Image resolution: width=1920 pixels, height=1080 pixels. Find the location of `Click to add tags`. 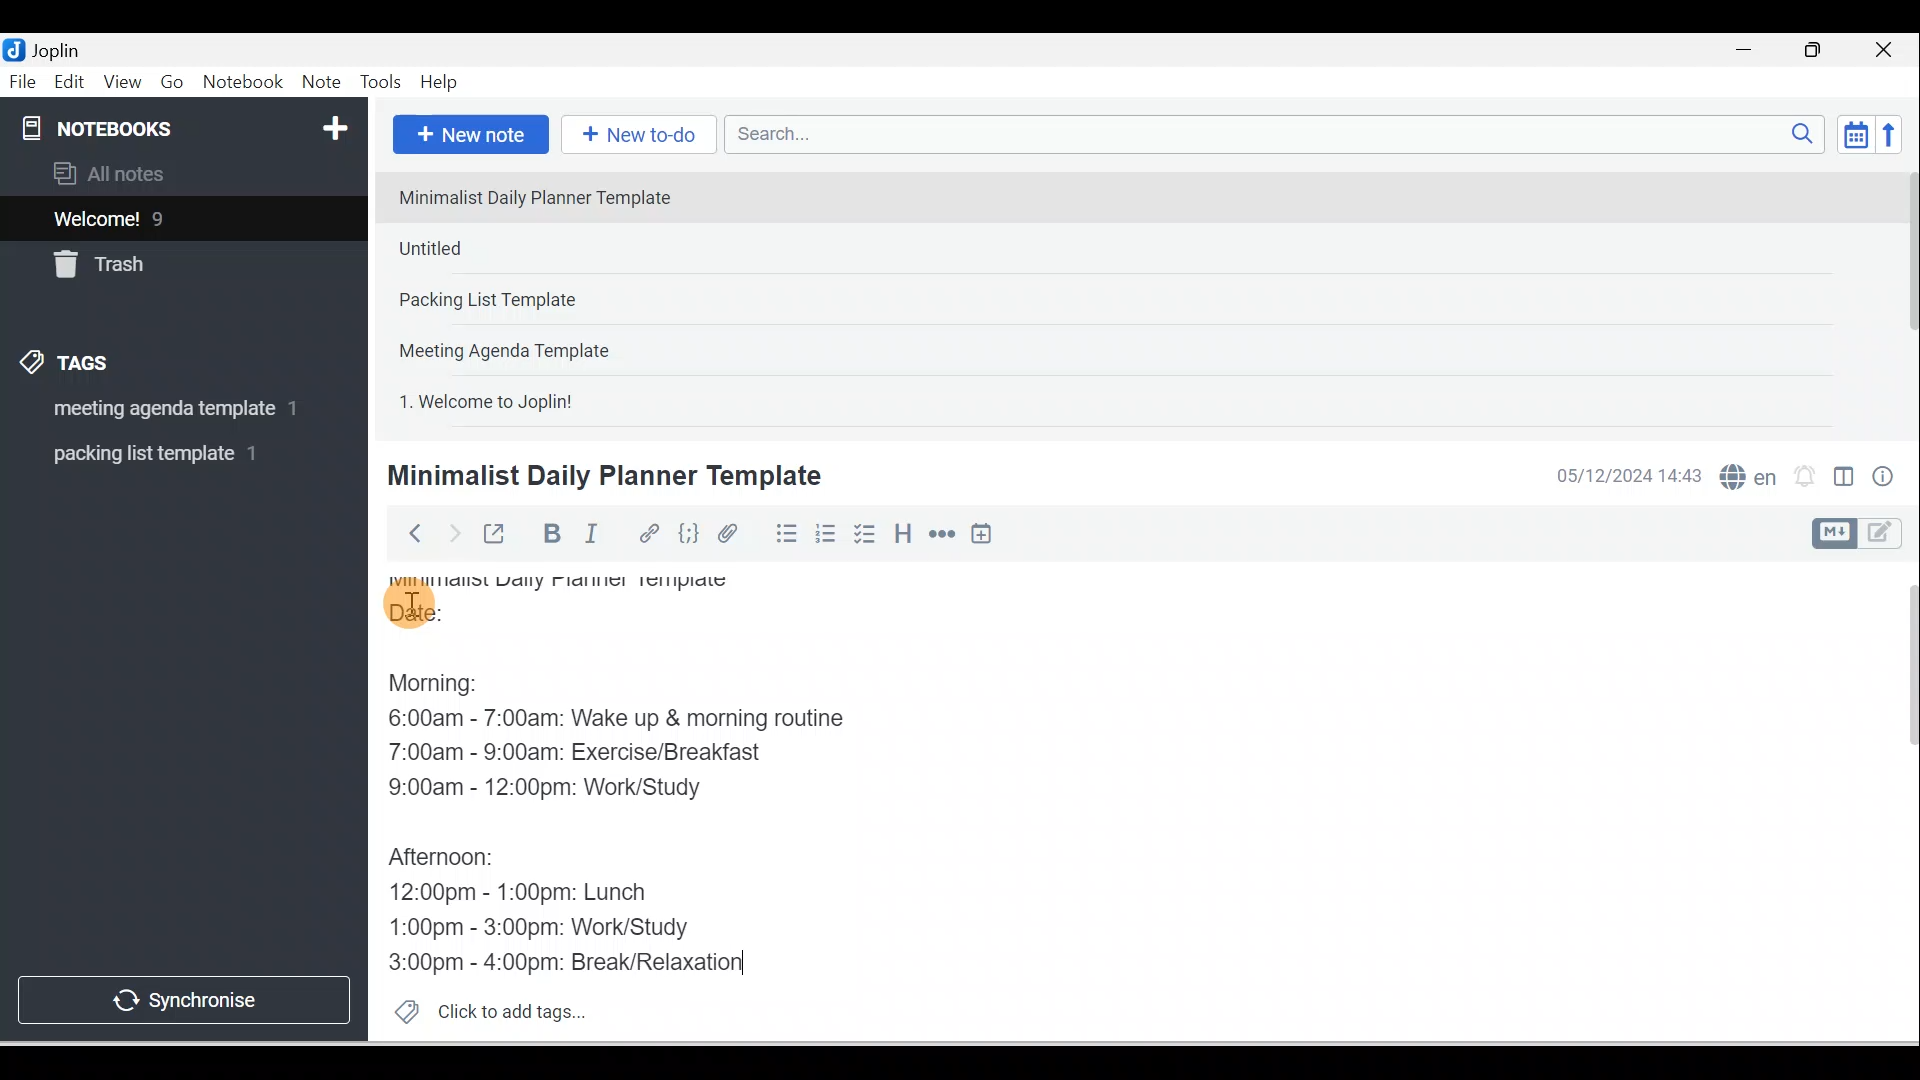

Click to add tags is located at coordinates (482, 1009).